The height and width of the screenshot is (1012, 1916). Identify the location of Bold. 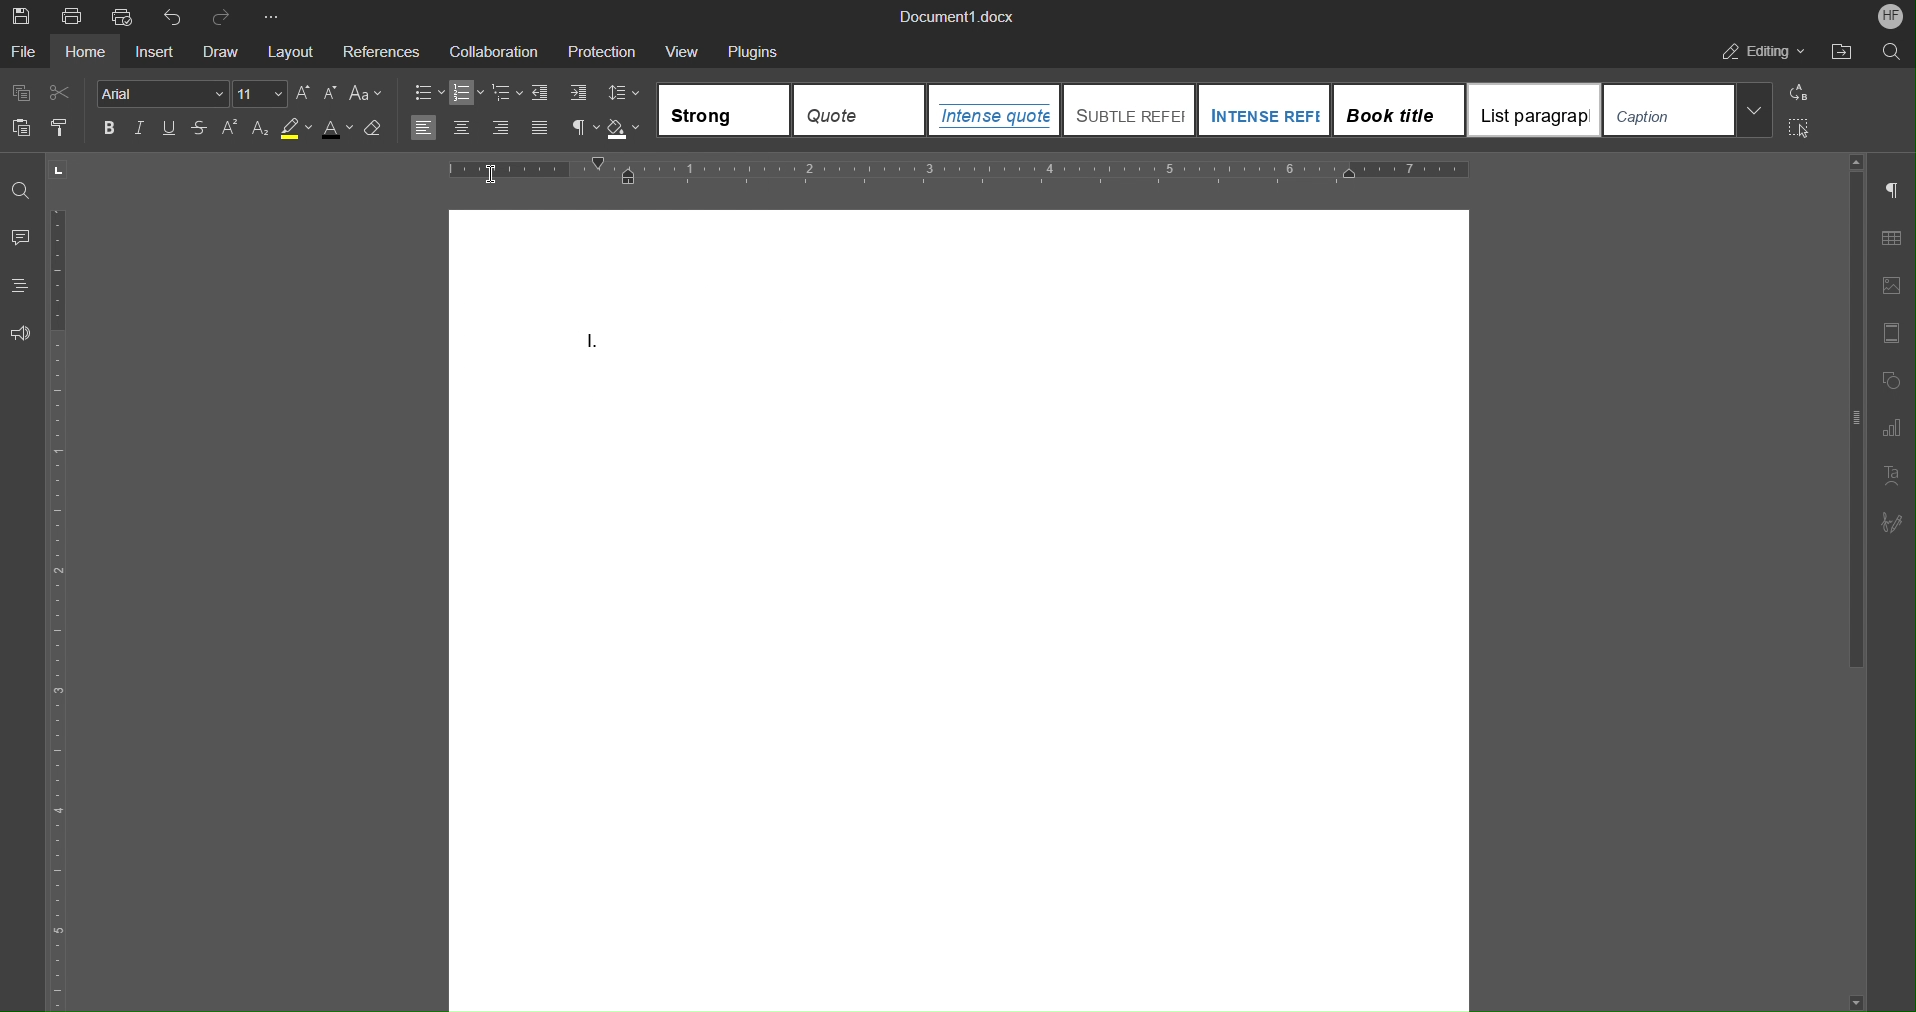
(109, 128).